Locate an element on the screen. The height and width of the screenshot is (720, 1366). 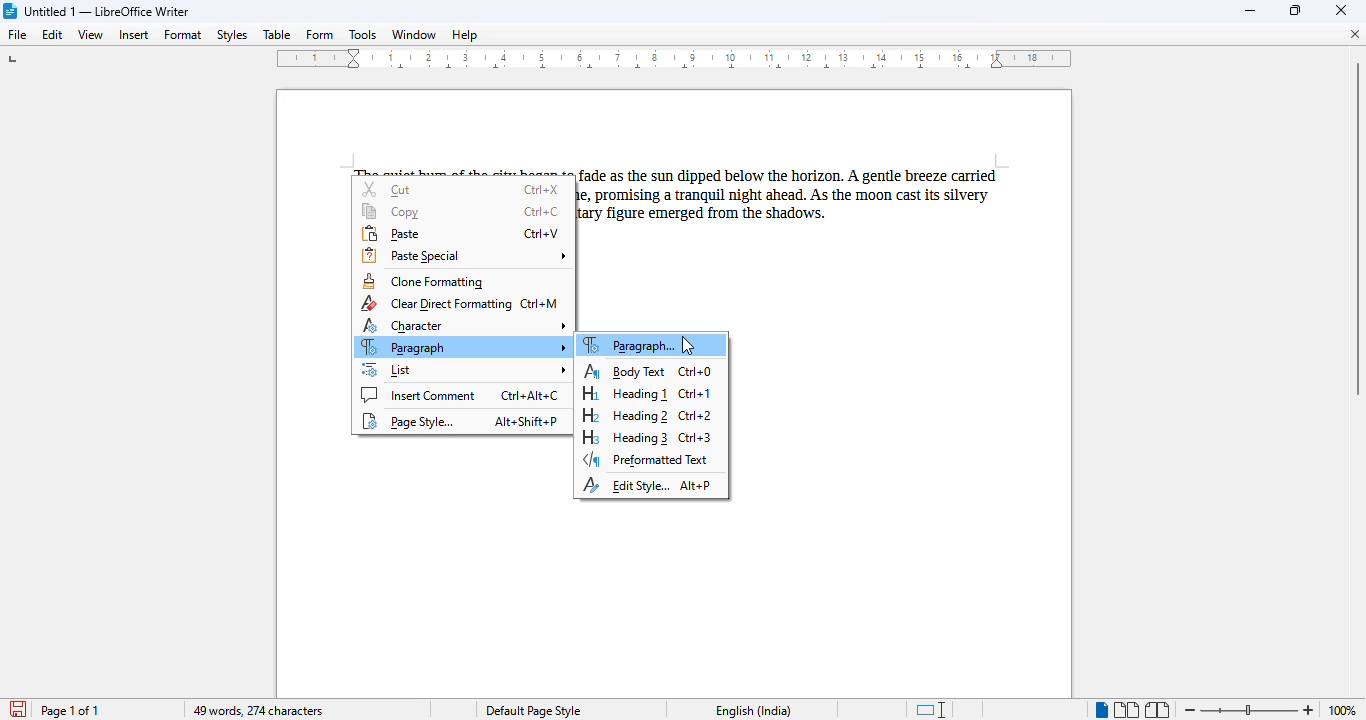
clear direct formatting is located at coordinates (458, 303).